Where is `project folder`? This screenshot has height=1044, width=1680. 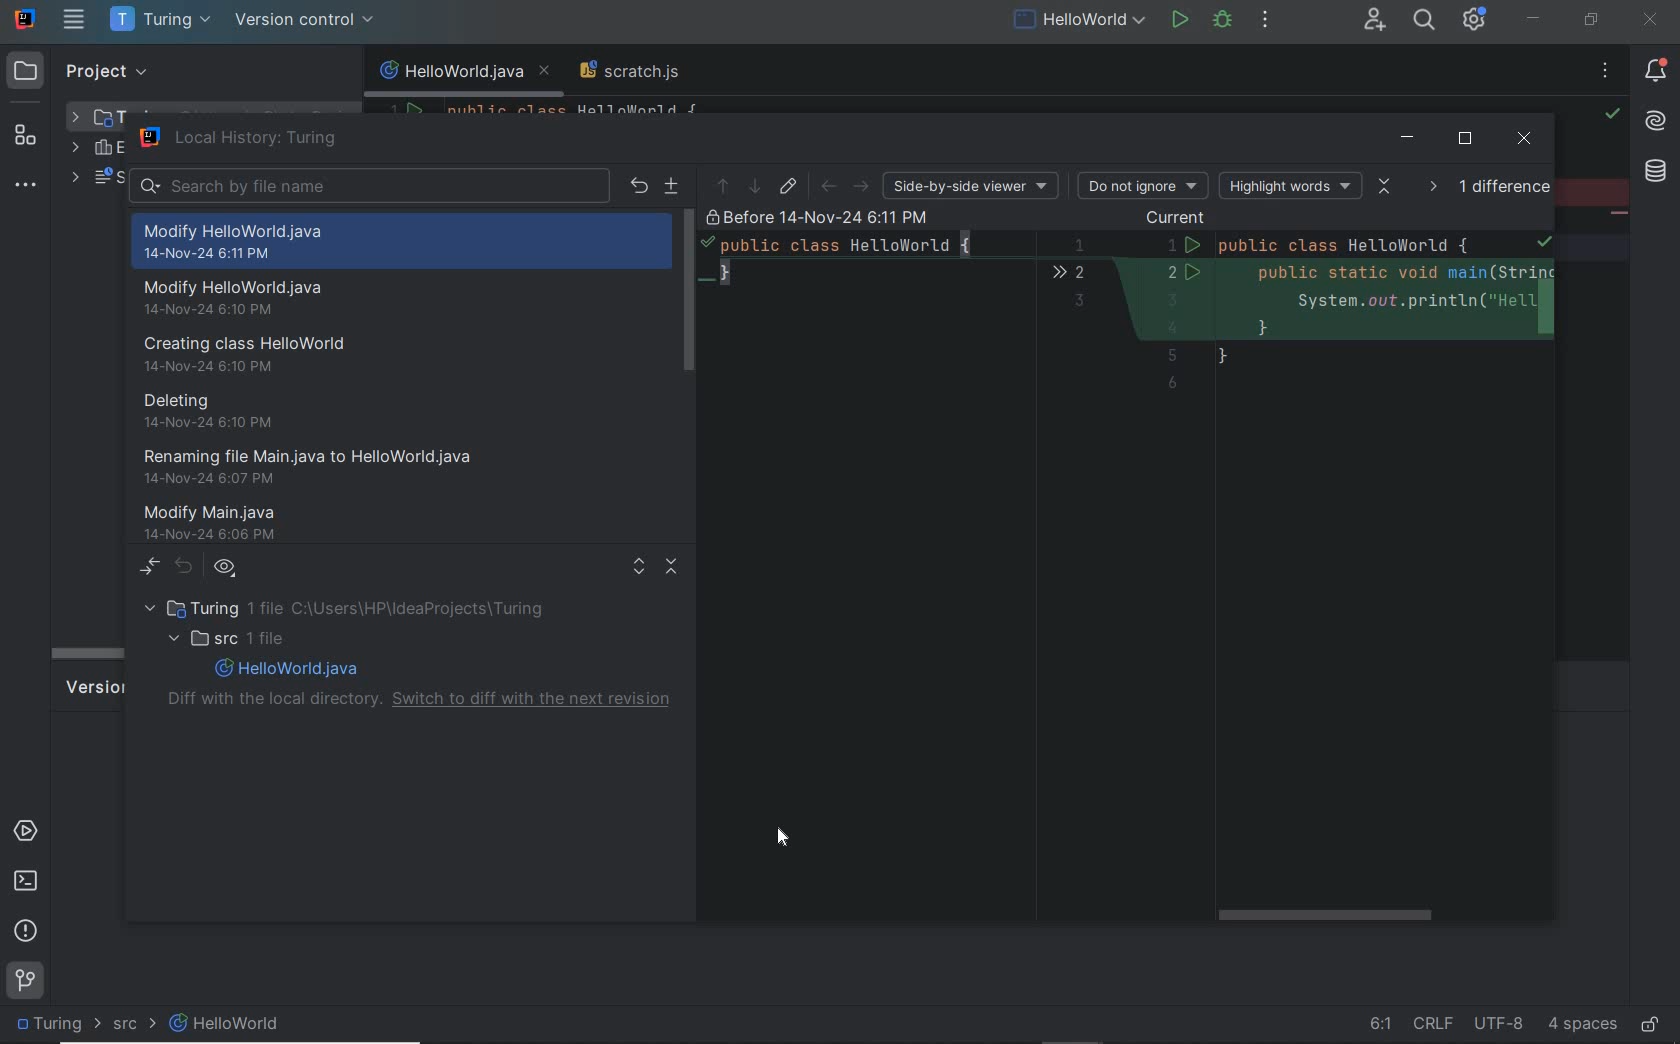 project folder is located at coordinates (355, 609).